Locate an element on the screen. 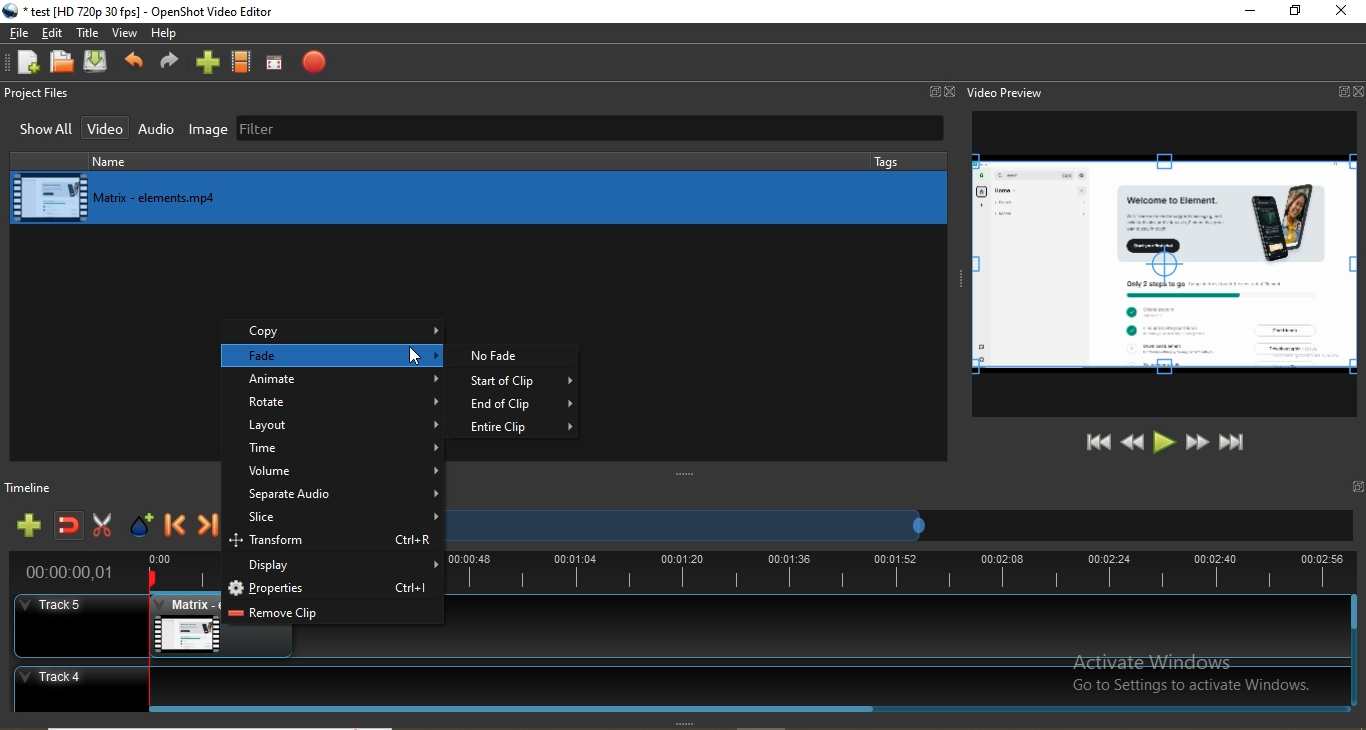  Jump to end is located at coordinates (1233, 444).